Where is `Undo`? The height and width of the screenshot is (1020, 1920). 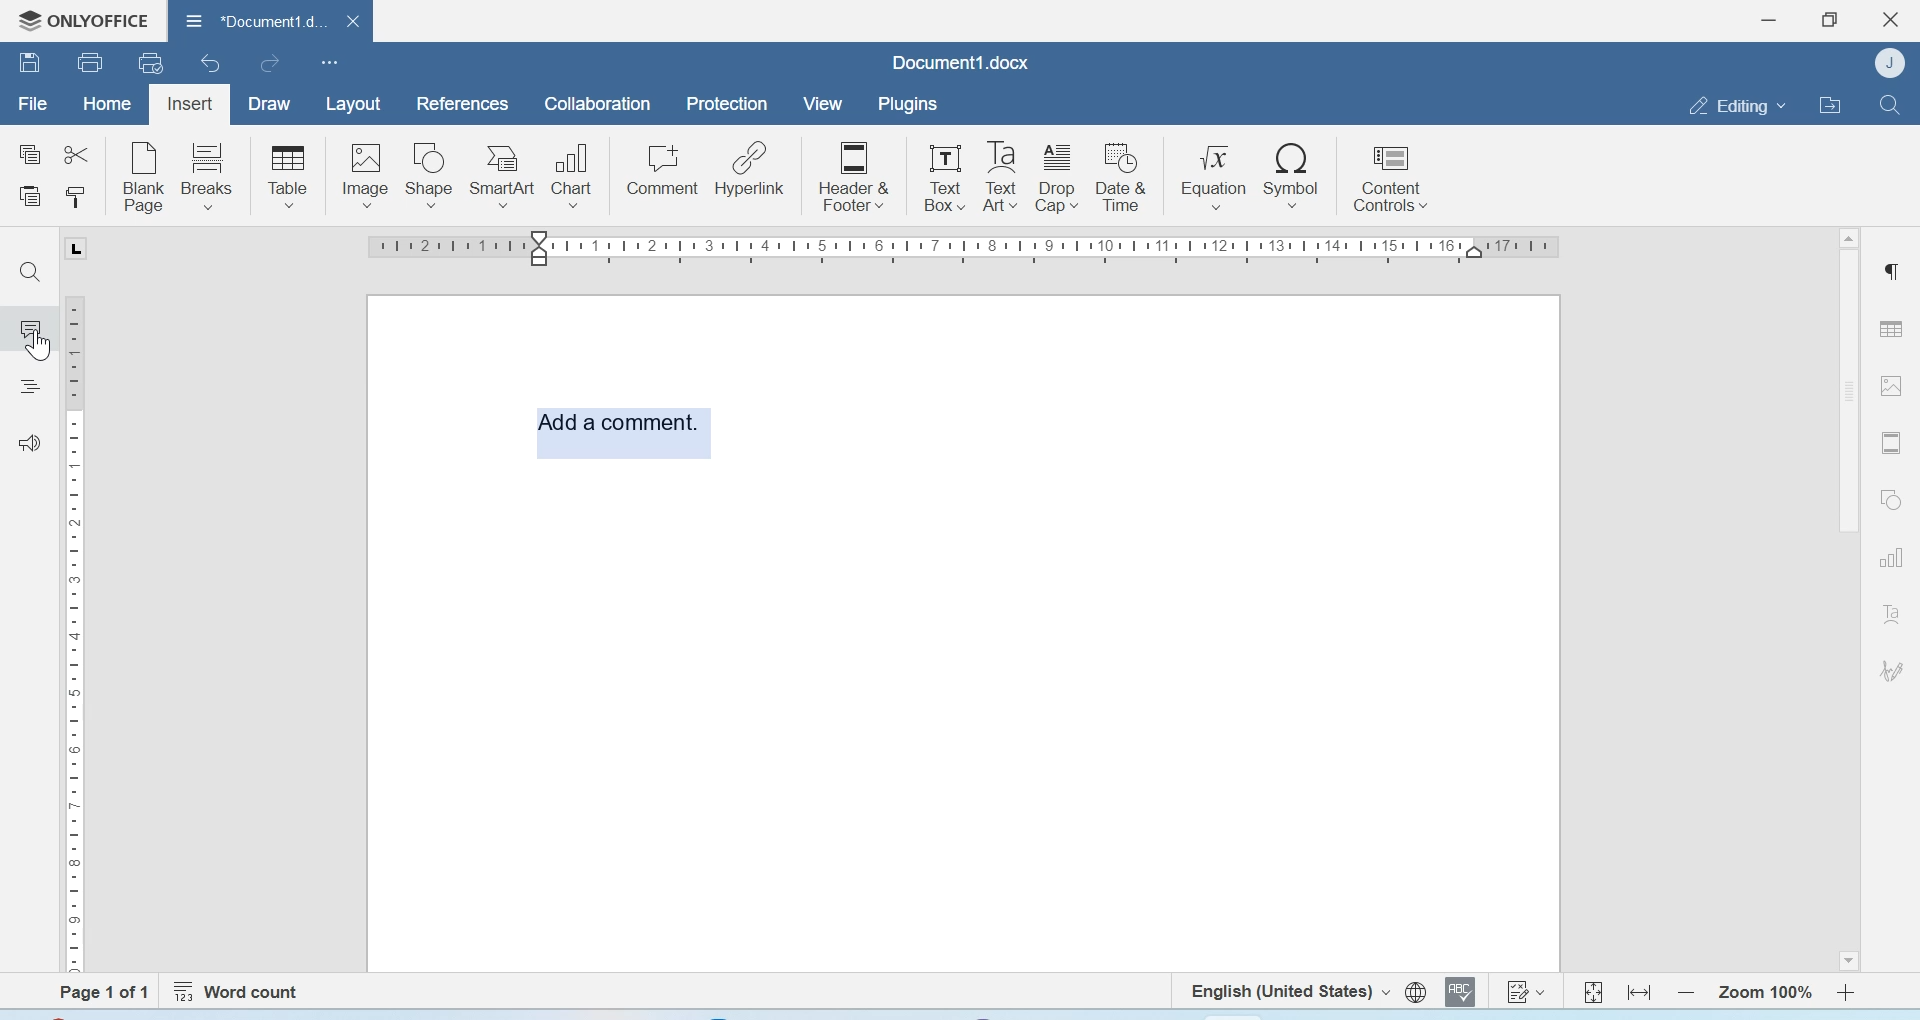
Undo is located at coordinates (213, 63).